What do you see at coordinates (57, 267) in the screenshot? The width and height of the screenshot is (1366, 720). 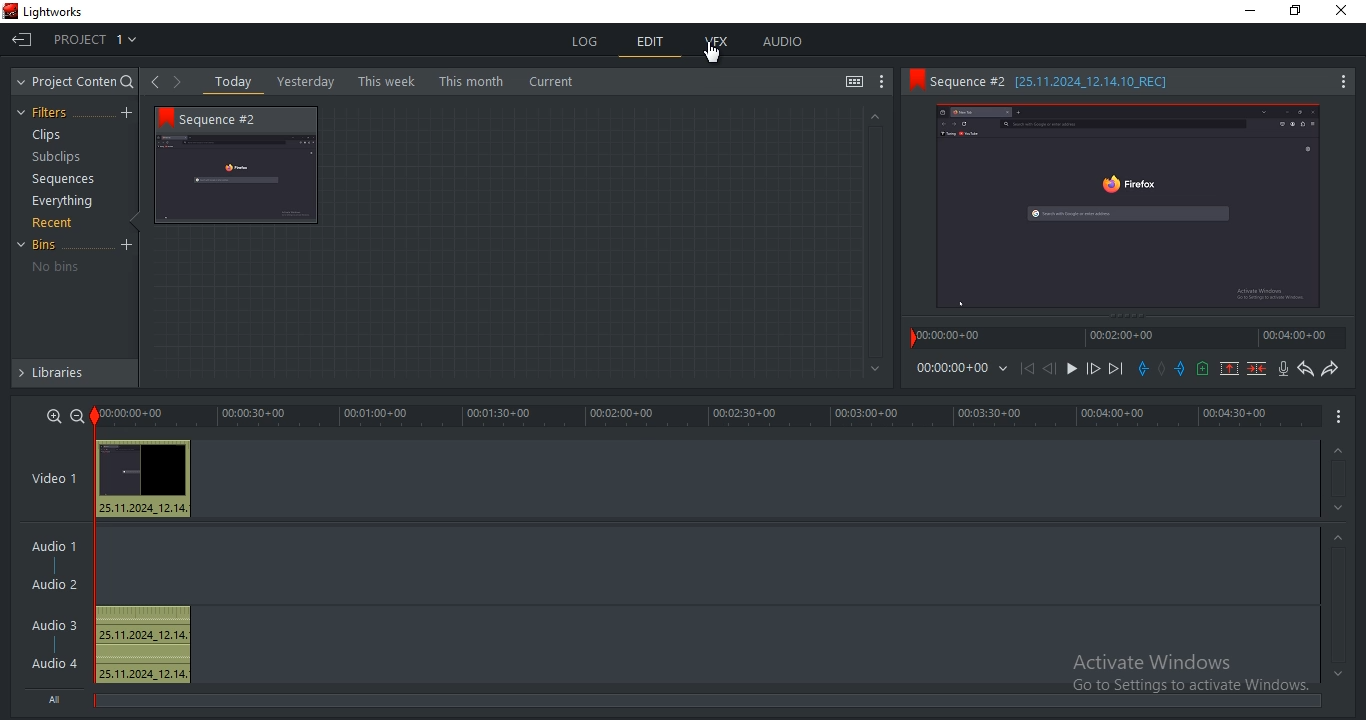 I see `no  bins` at bounding box center [57, 267].